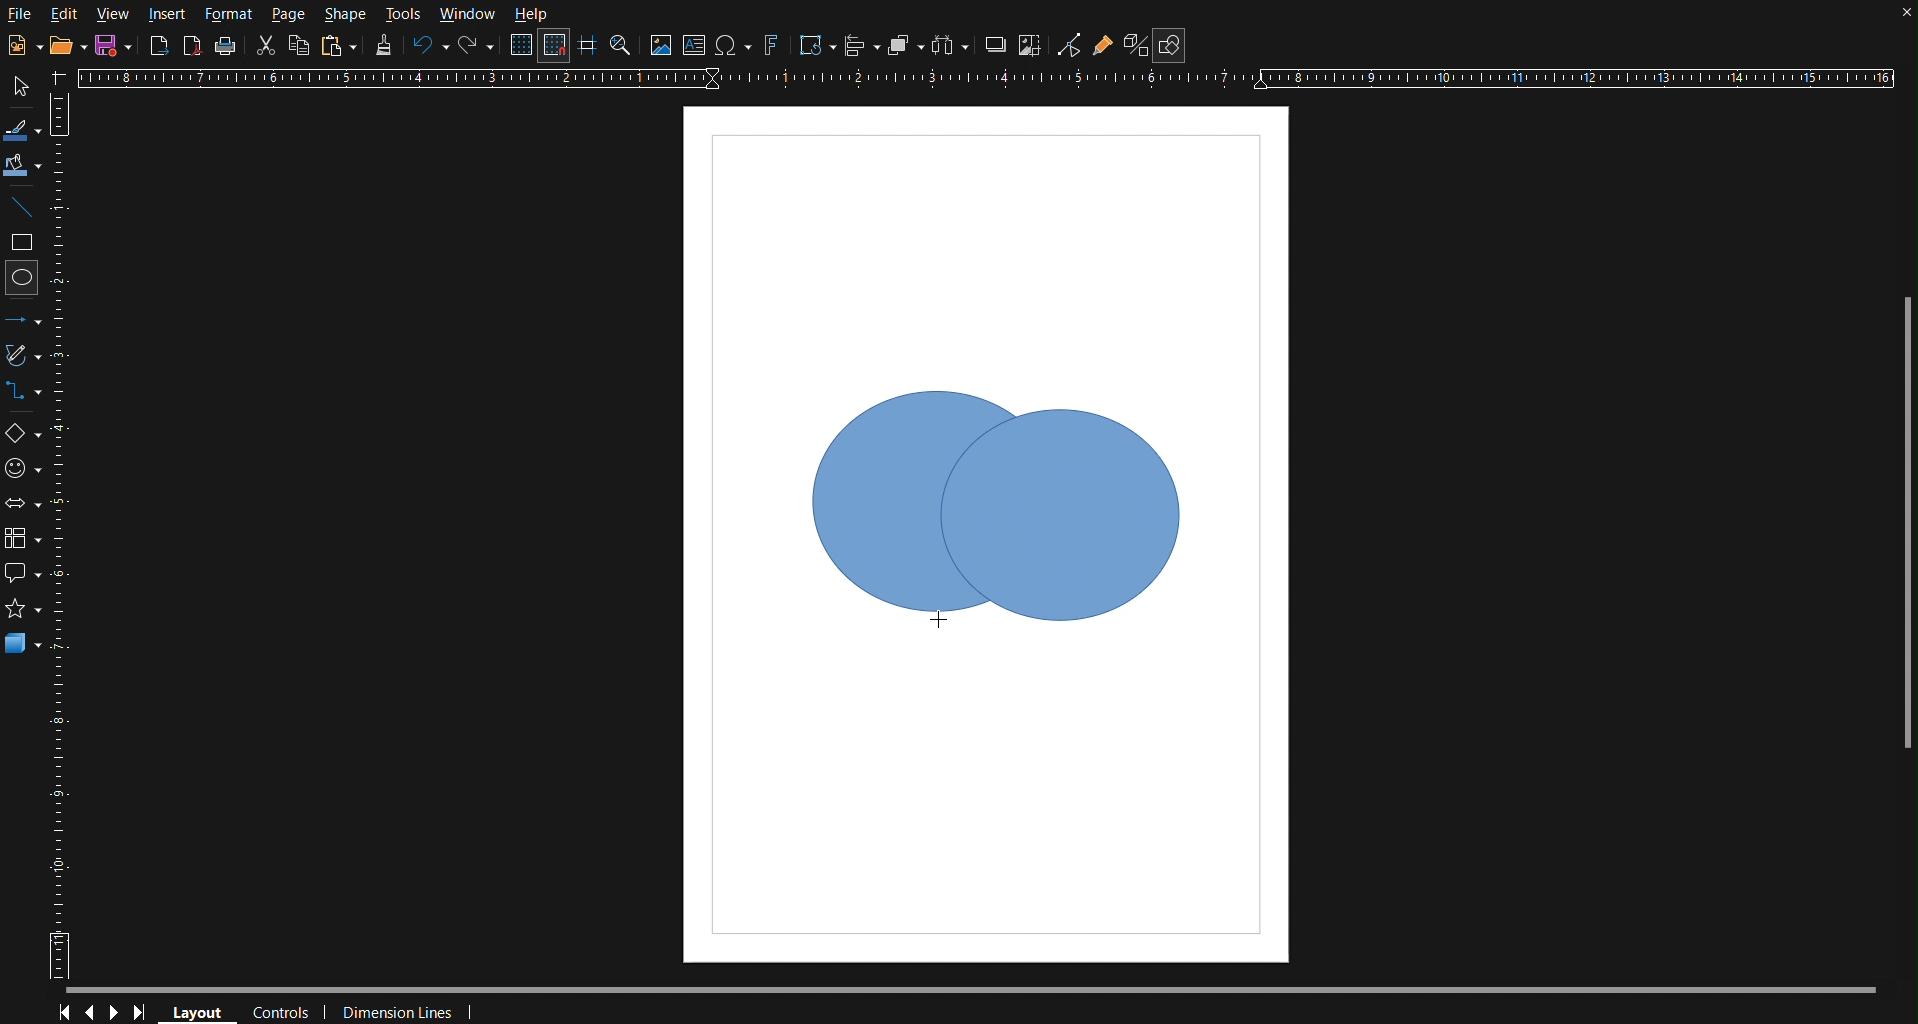  What do you see at coordinates (23, 473) in the screenshot?
I see `Symbol Shapes` at bounding box center [23, 473].